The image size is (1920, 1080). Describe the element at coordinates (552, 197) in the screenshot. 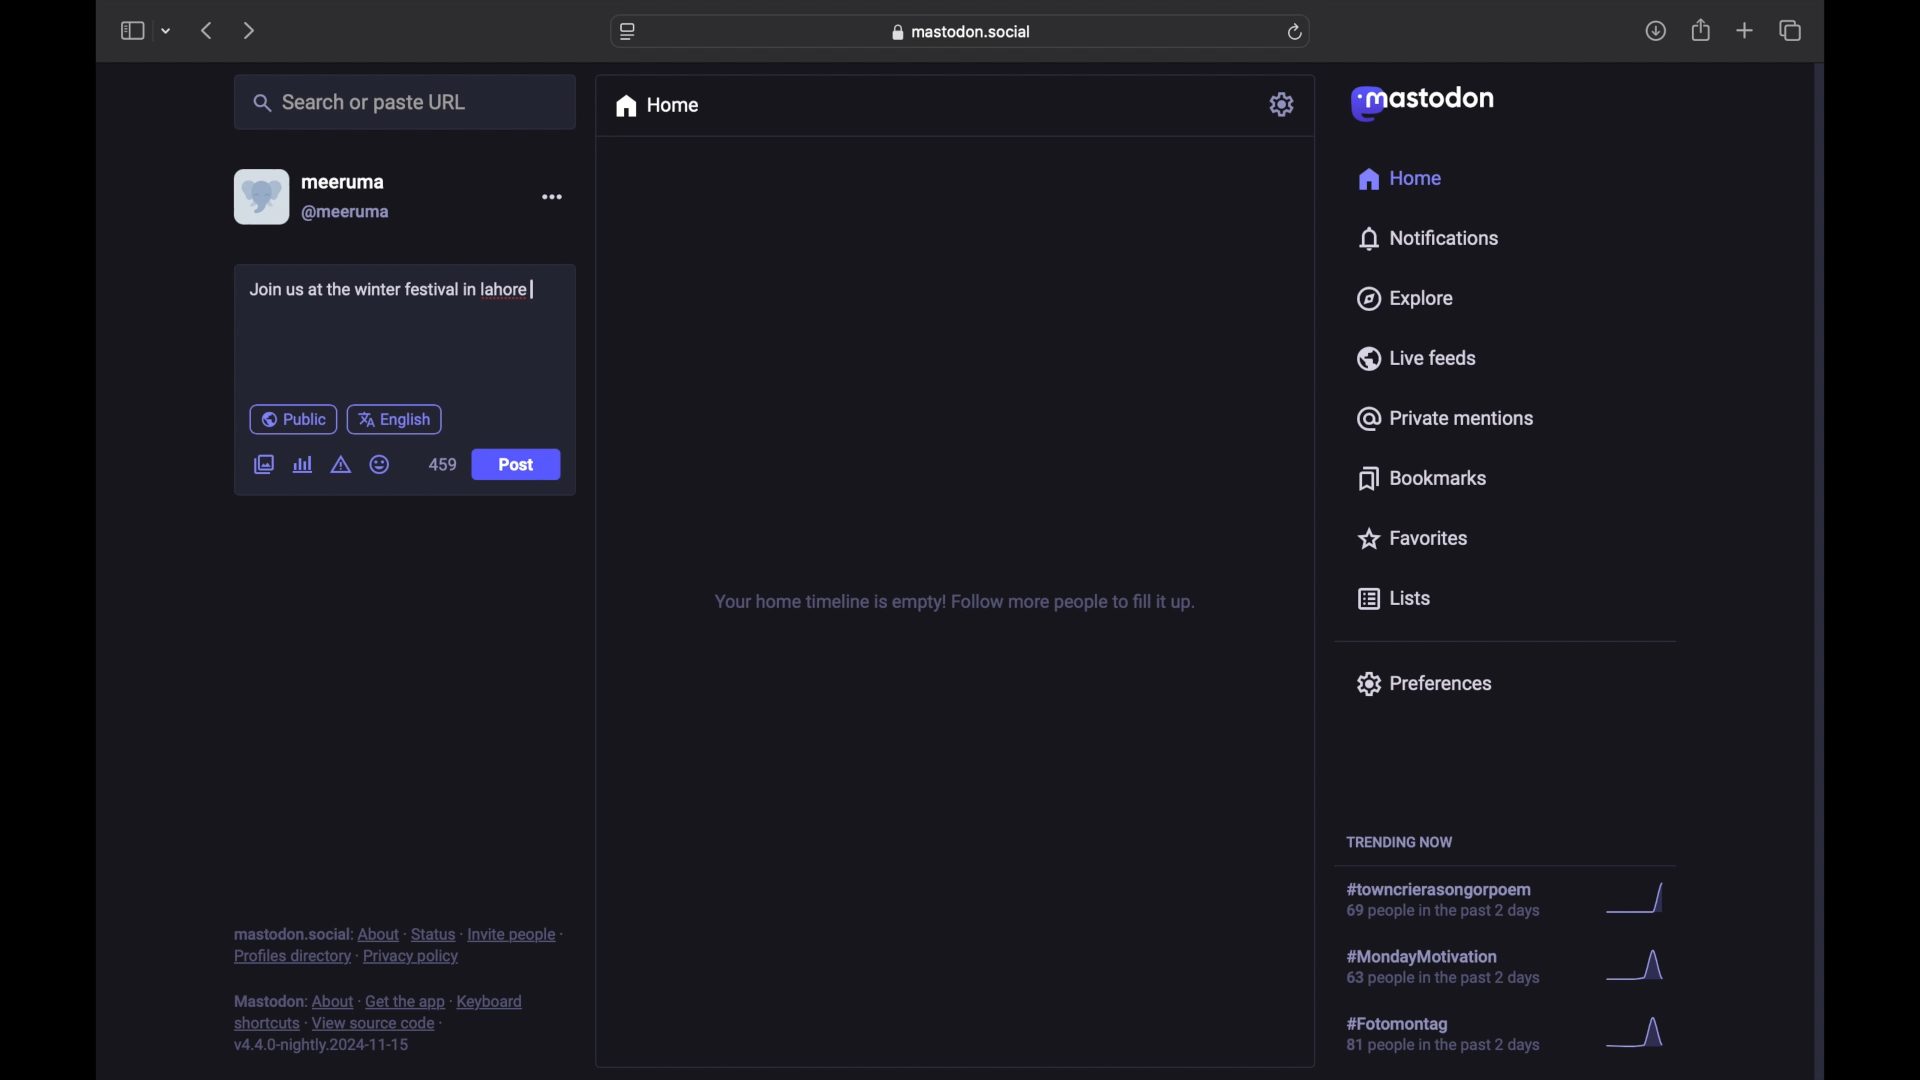

I see `more options` at that location.